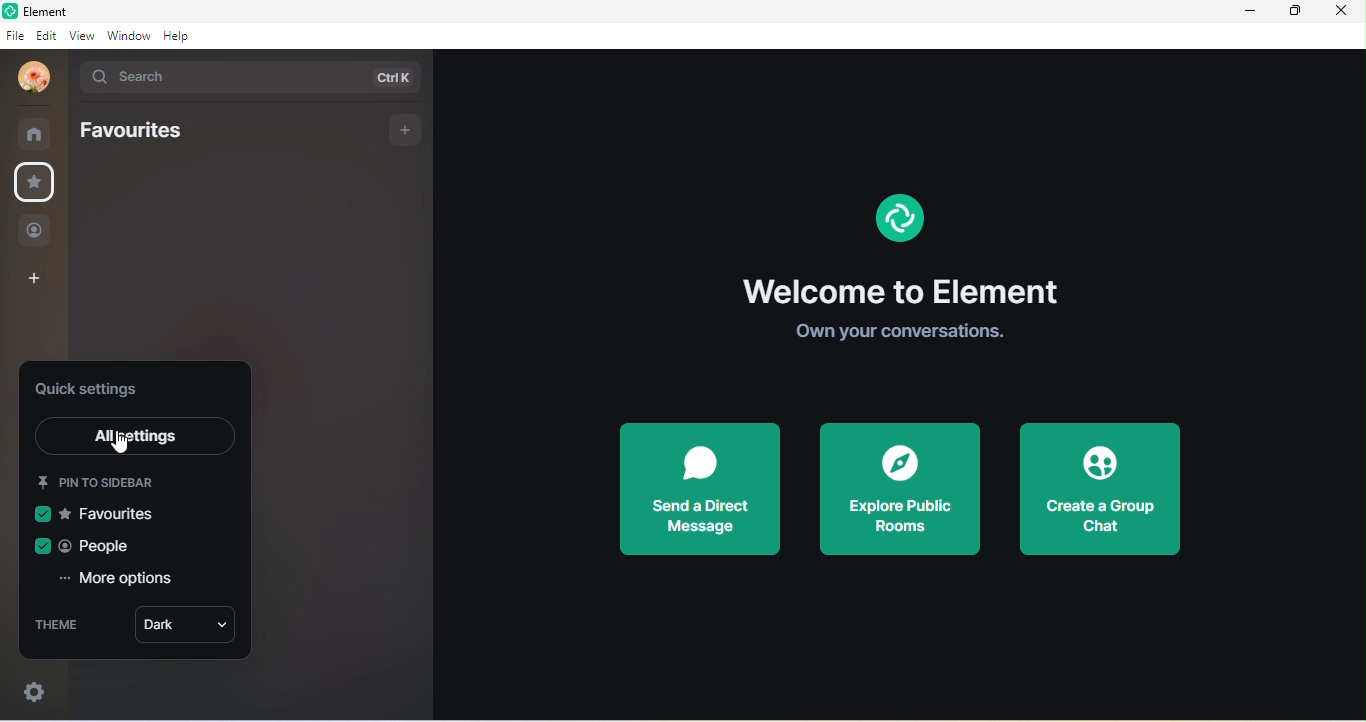 This screenshot has height=722, width=1366. What do you see at coordinates (903, 332) in the screenshot?
I see `own your conversations` at bounding box center [903, 332].